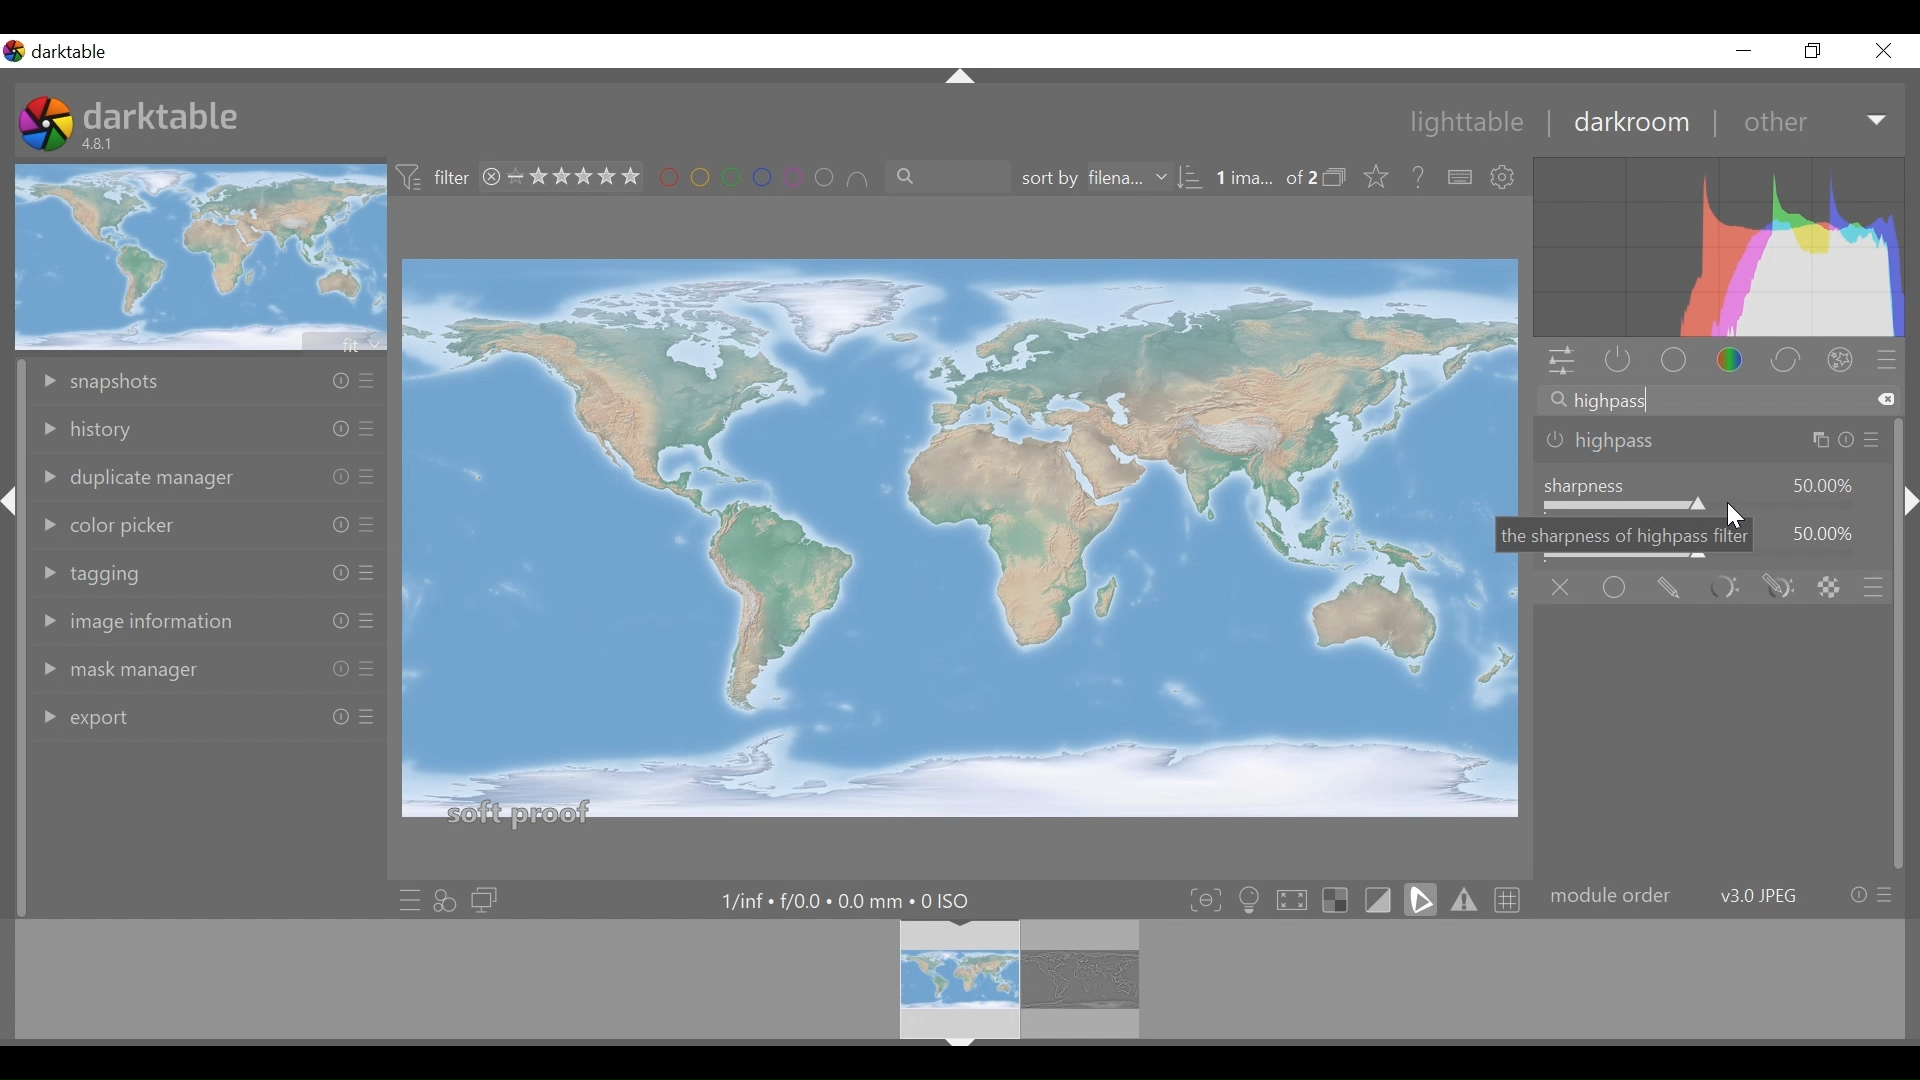  I want to click on duplicate manager, so click(208, 476).